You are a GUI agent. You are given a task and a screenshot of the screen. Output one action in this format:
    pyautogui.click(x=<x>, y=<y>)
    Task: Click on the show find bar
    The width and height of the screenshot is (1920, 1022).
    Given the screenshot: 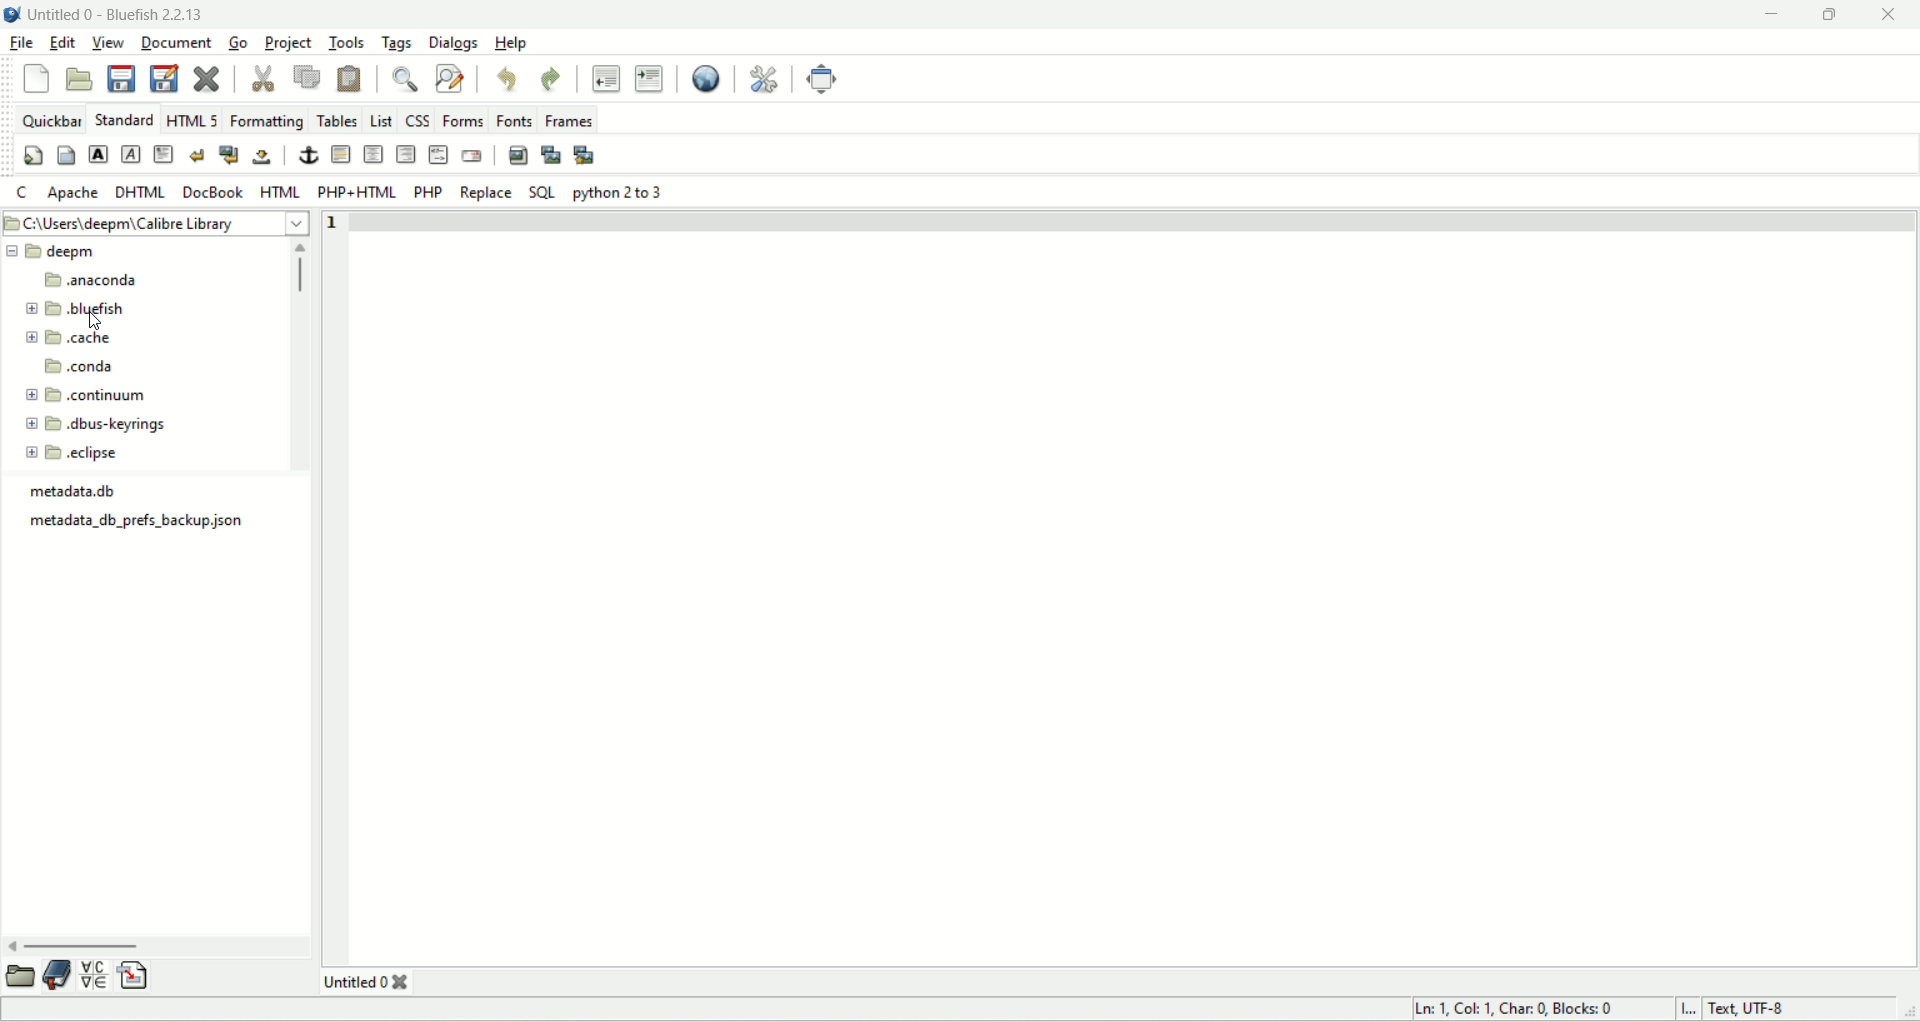 What is the action you would take?
    pyautogui.click(x=406, y=80)
    